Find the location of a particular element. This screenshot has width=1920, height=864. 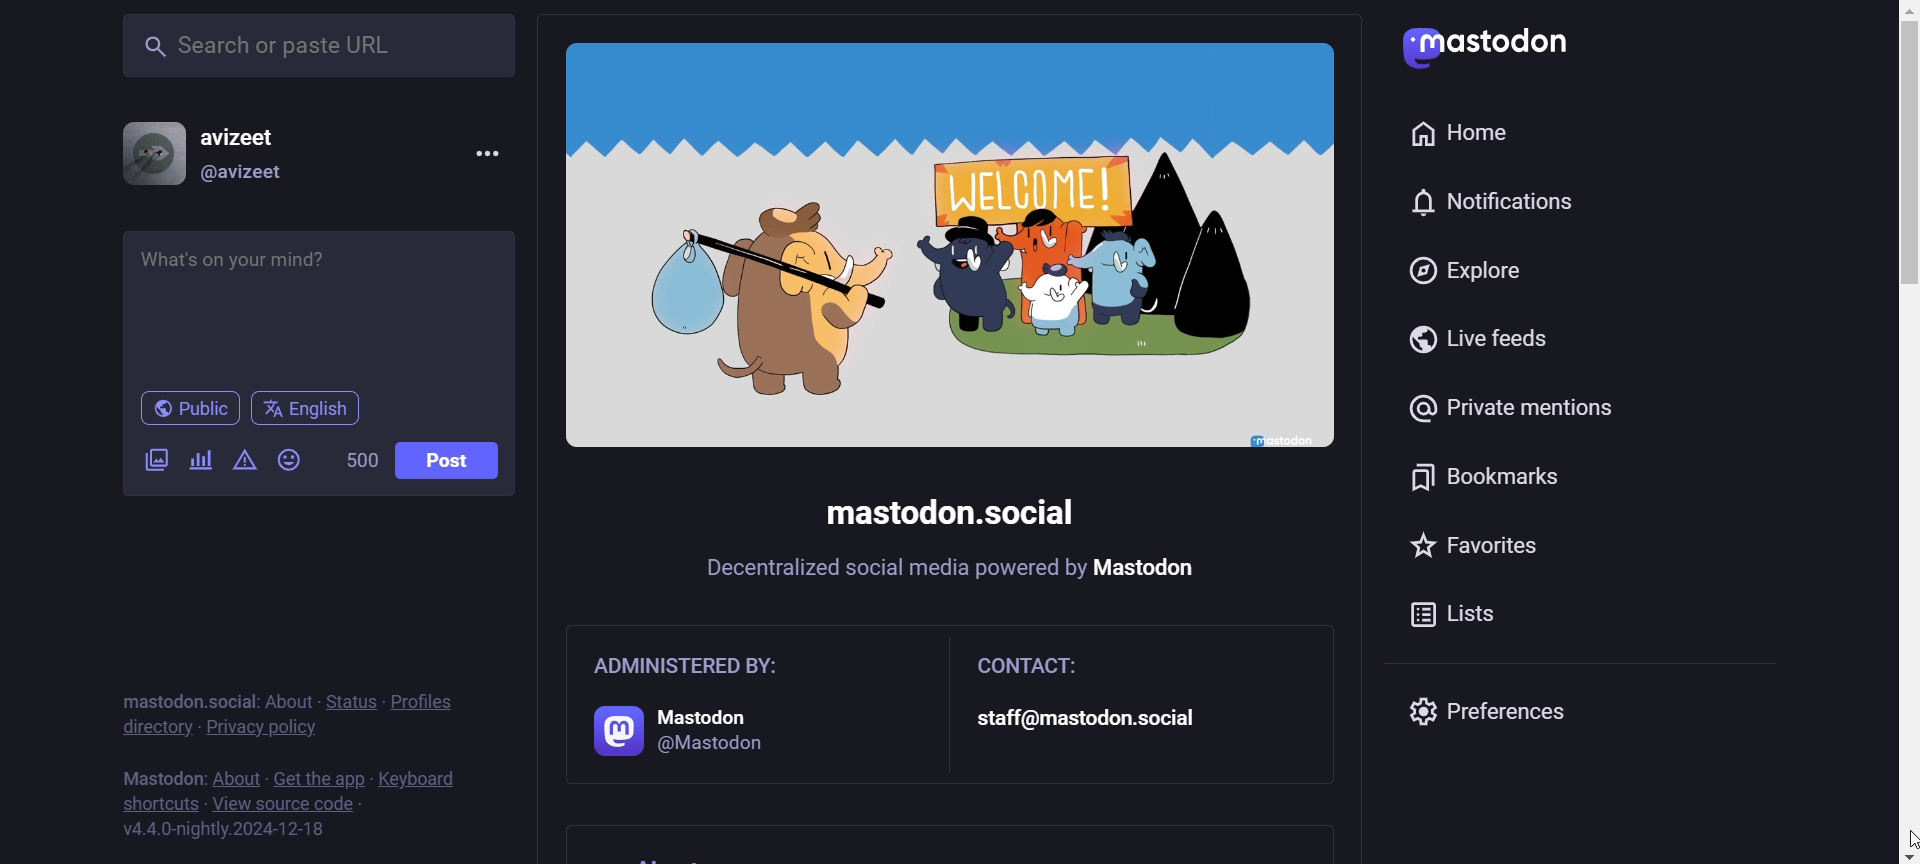

privacy policy is located at coordinates (264, 732).